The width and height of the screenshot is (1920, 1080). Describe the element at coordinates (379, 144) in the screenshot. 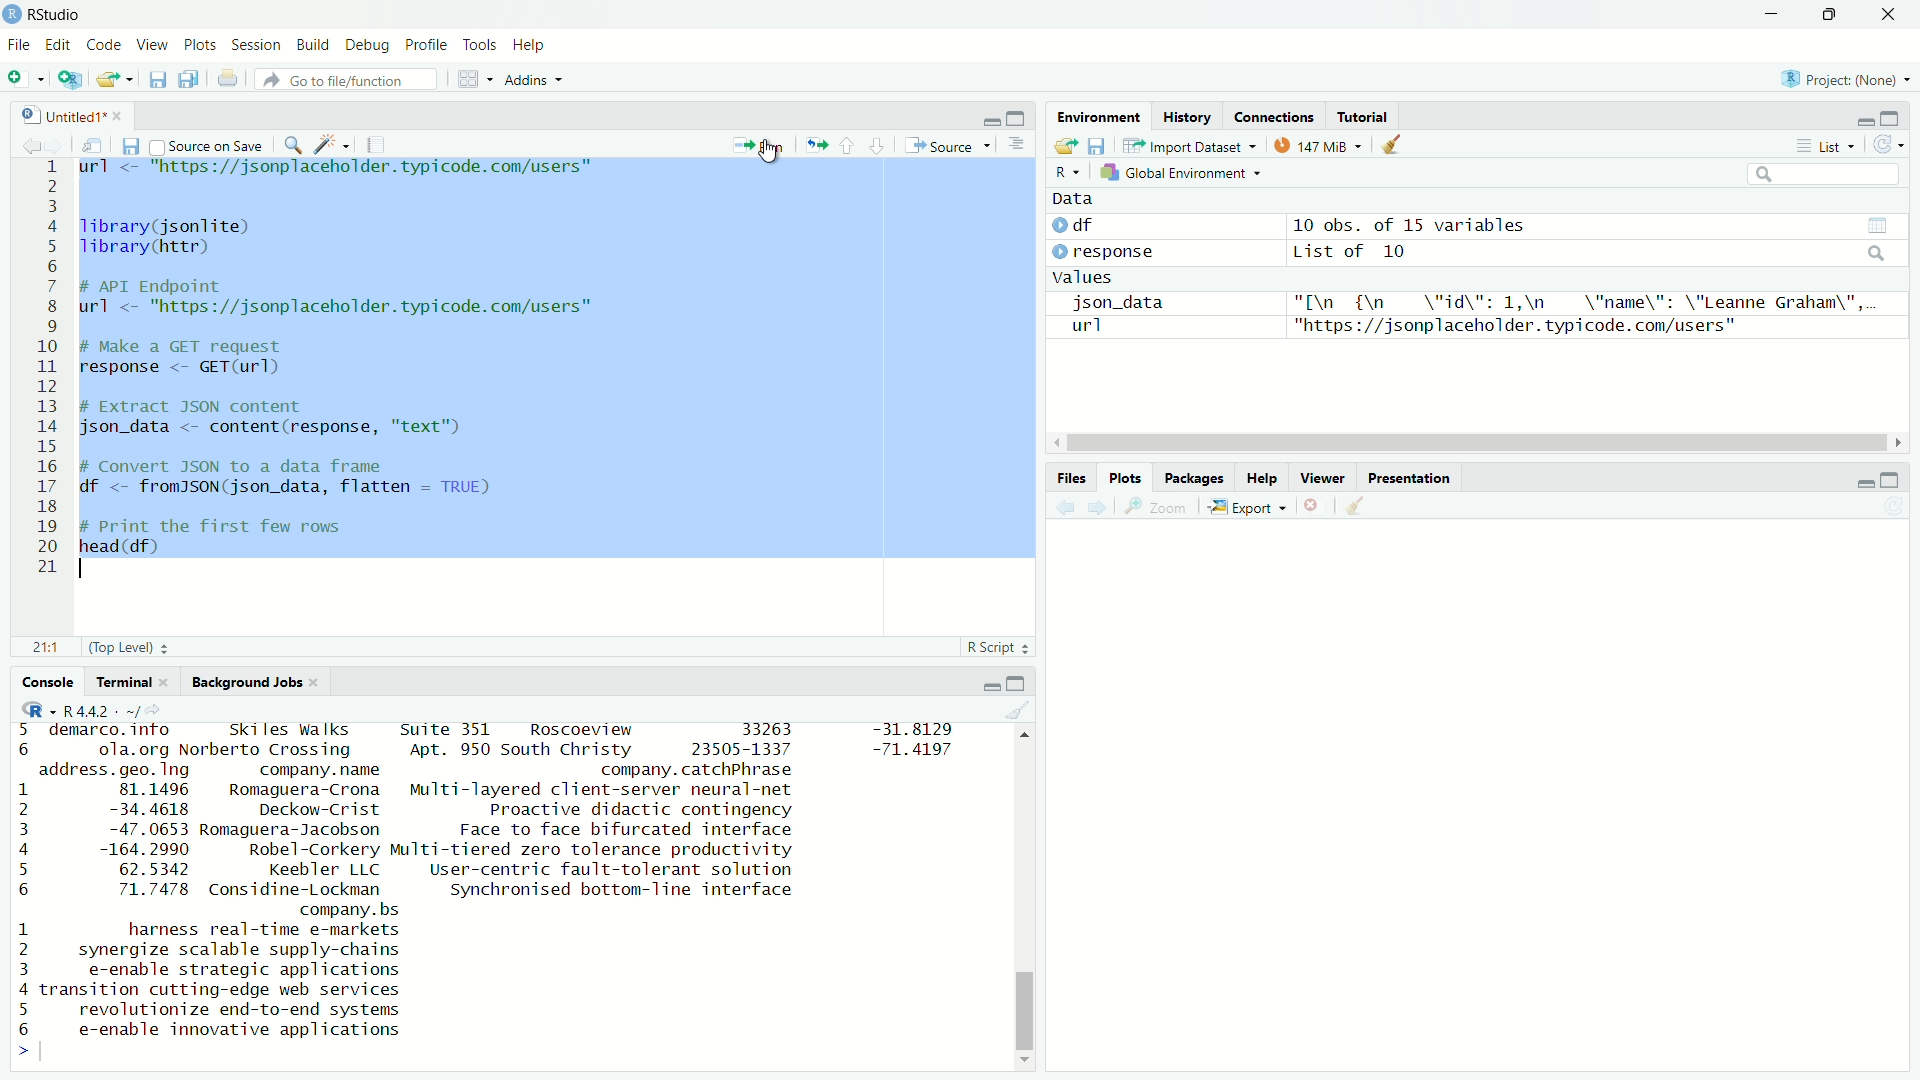

I see `Compile Report` at that location.